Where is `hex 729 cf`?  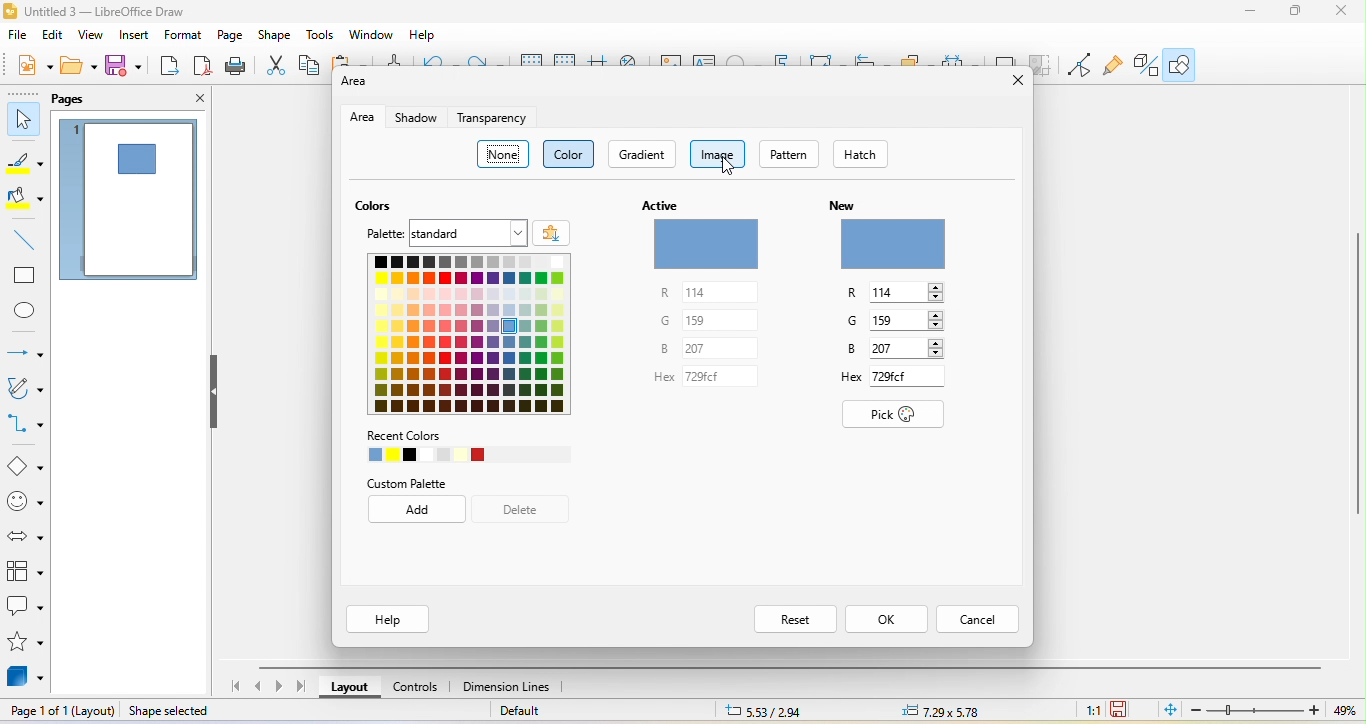 hex 729 cf is located at coordinates (896, 380).